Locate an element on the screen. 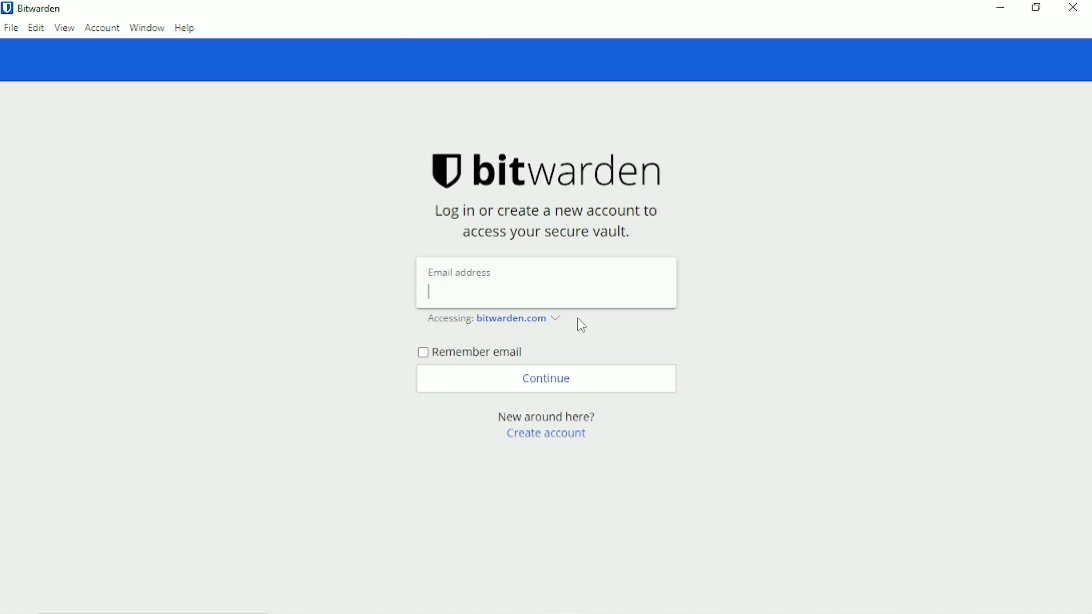  Continue is located at coordinates (552, 380).